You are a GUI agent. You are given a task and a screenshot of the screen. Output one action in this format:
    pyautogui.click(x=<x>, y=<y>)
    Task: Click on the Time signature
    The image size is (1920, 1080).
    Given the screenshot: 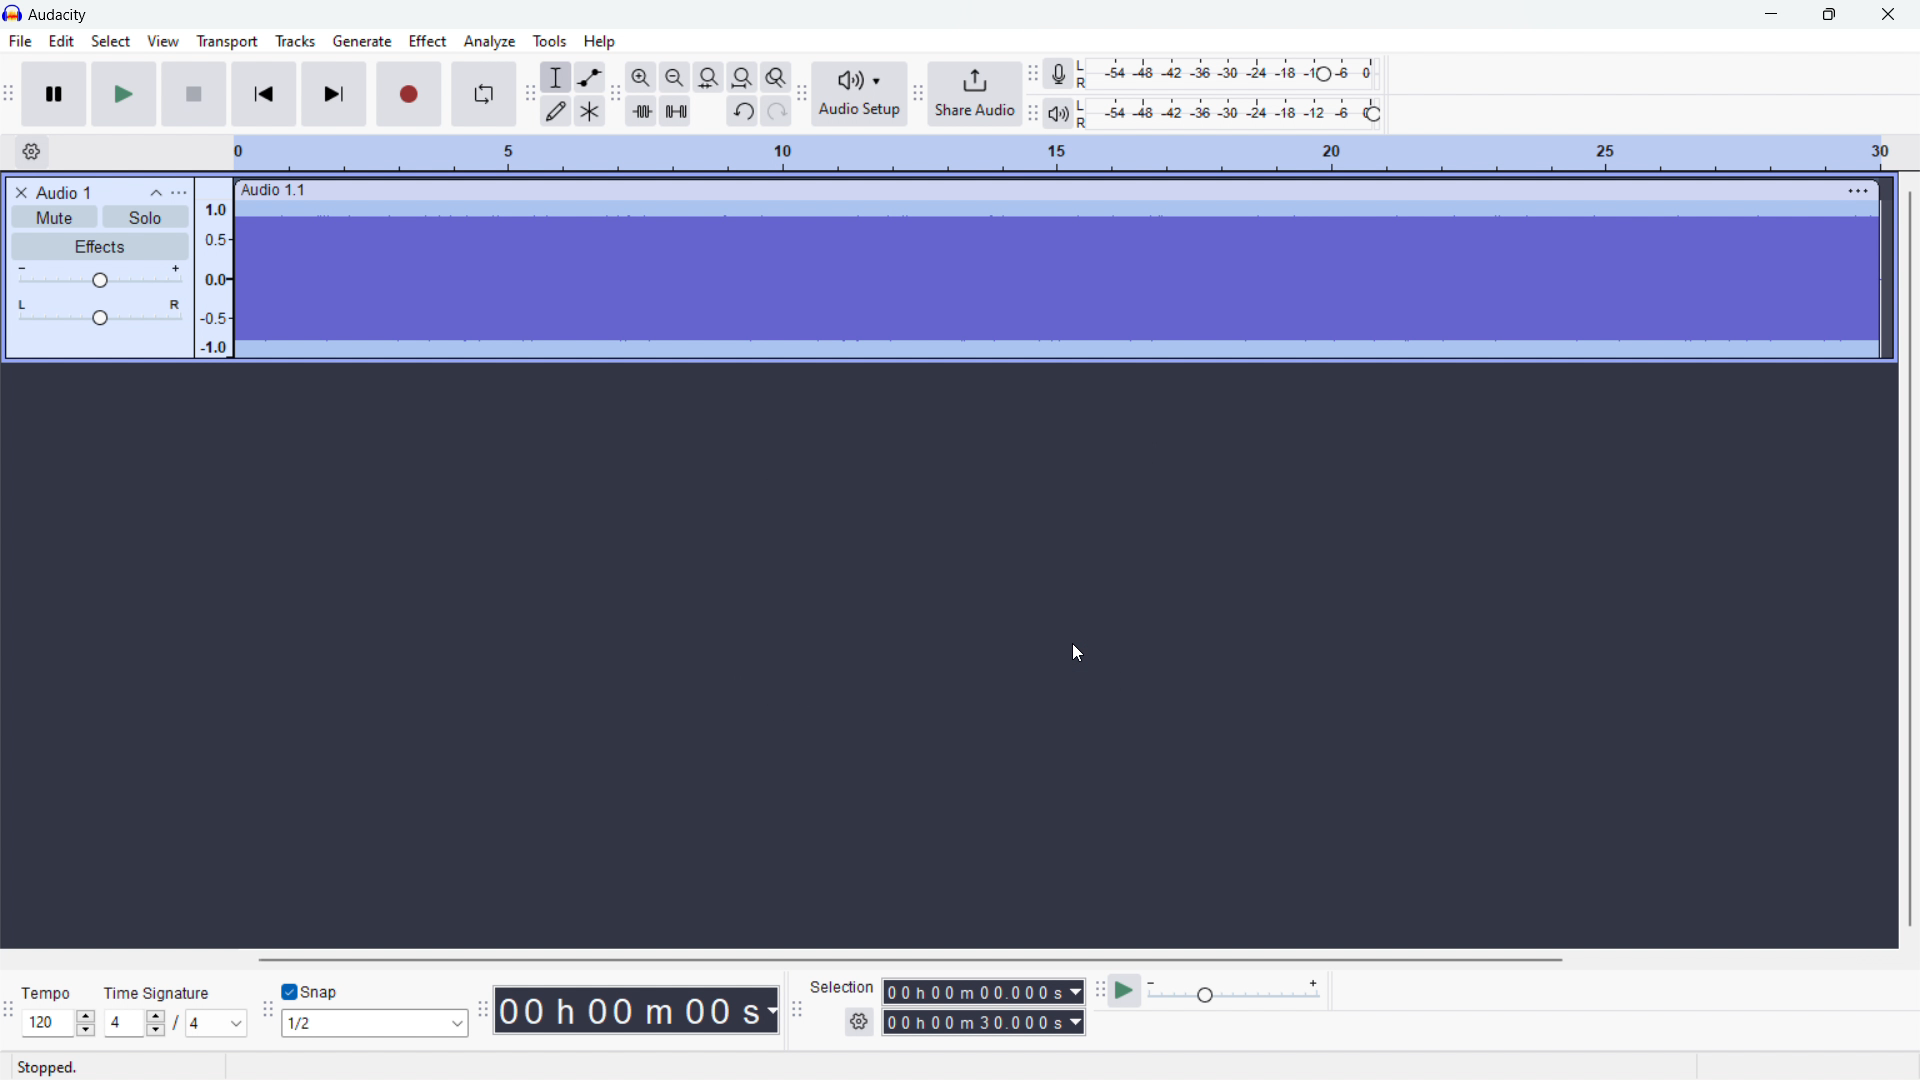 What is the action you would take?
    pyautogui.click(x=159, y=993)
    